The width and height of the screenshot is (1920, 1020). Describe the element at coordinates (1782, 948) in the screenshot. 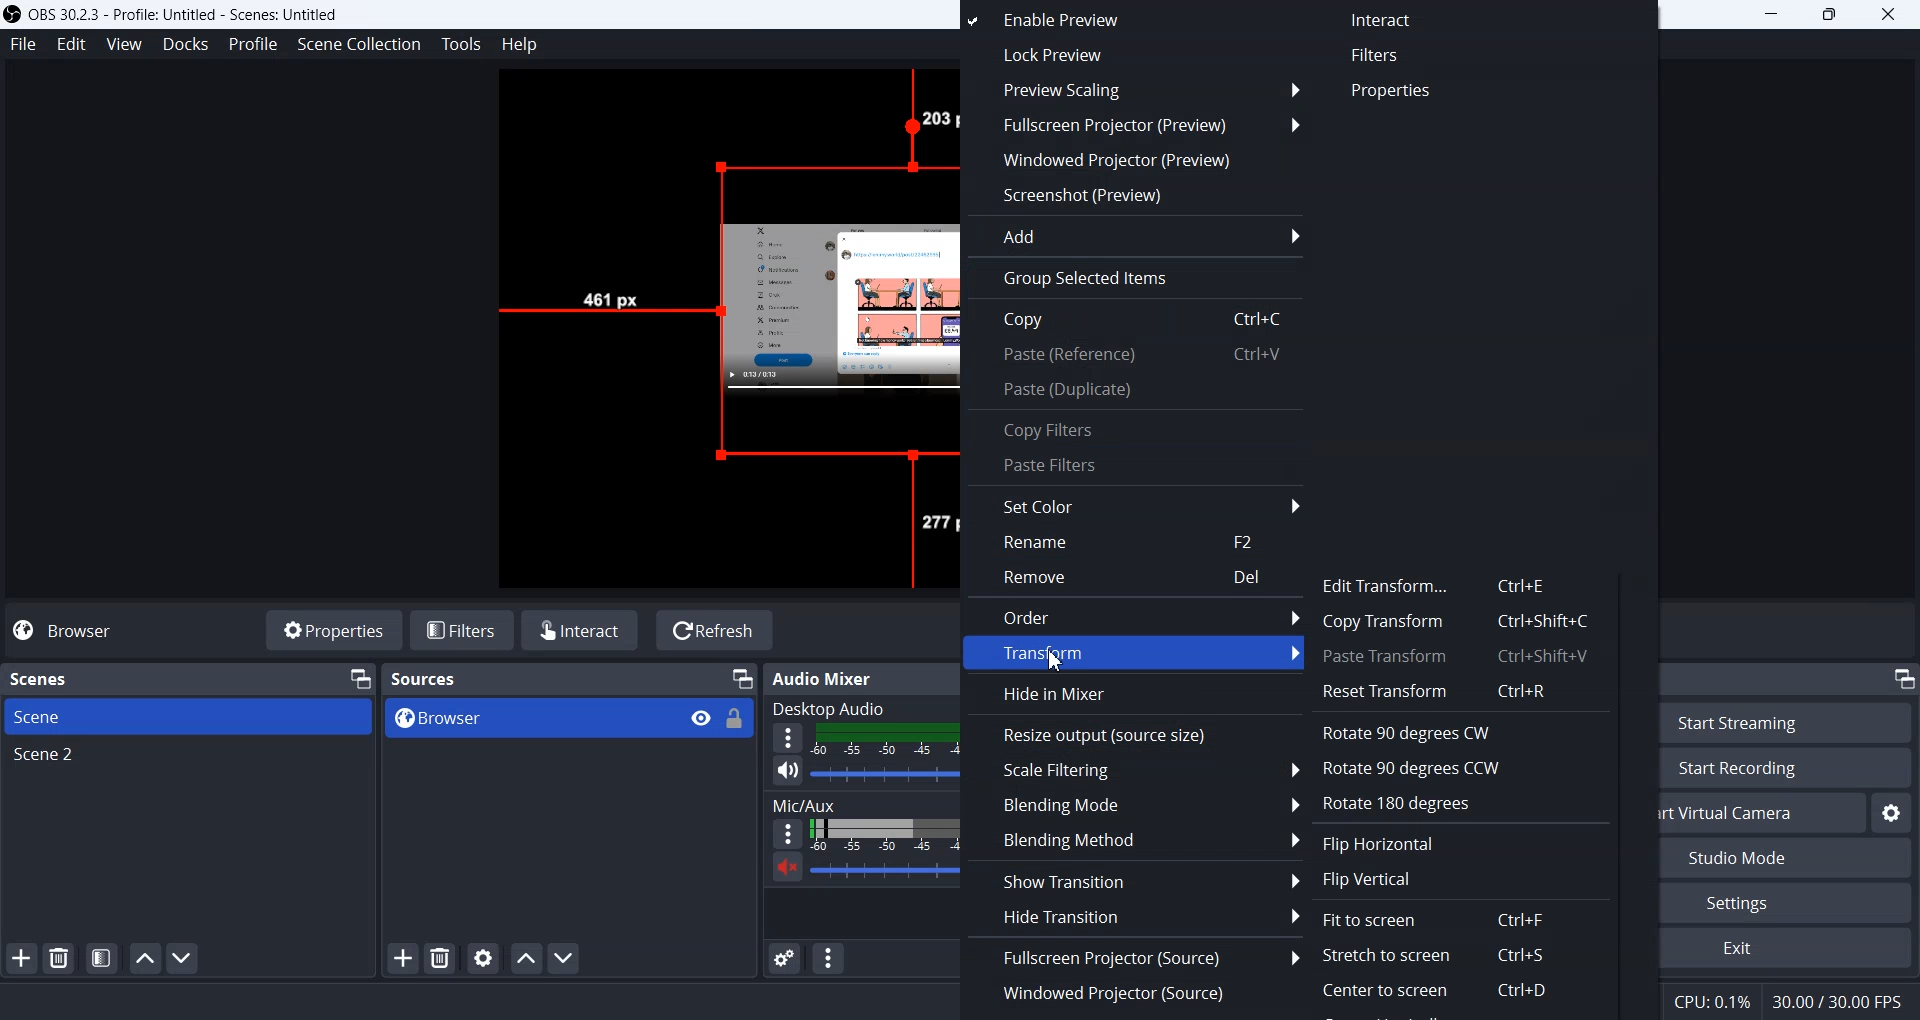

I see `Exit` at that location.